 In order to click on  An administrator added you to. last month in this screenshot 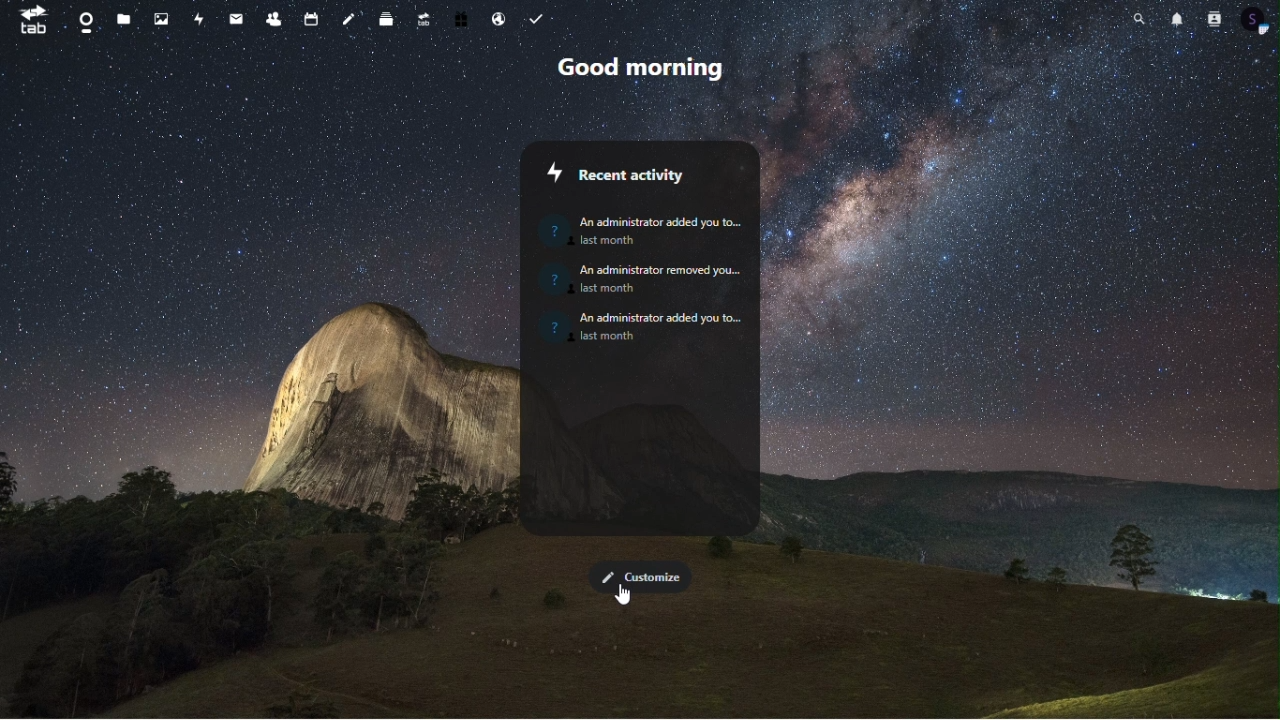, I will do `click(640, 226)`.